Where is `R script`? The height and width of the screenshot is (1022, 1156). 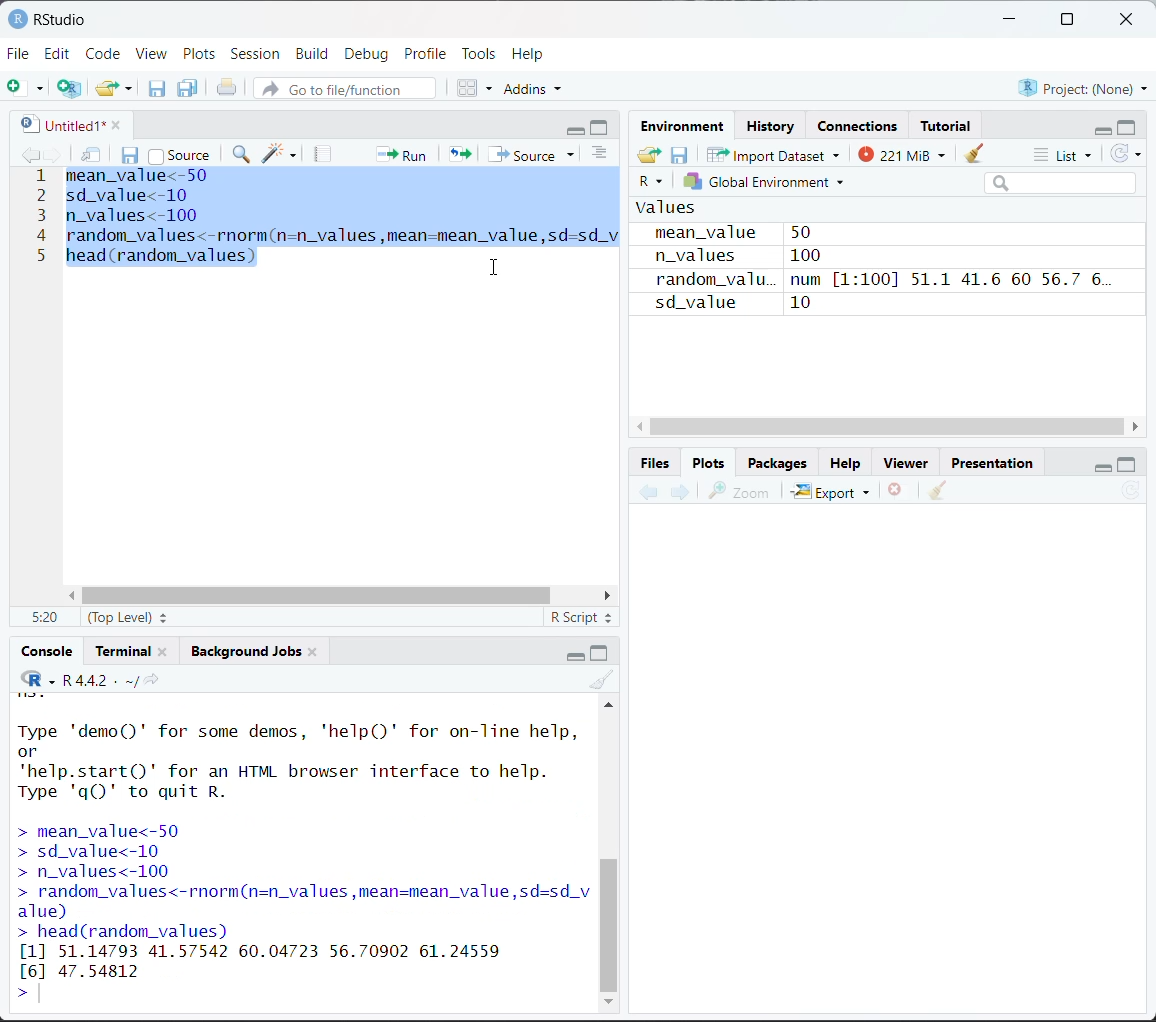 R script is located at coordinates (582, 620).